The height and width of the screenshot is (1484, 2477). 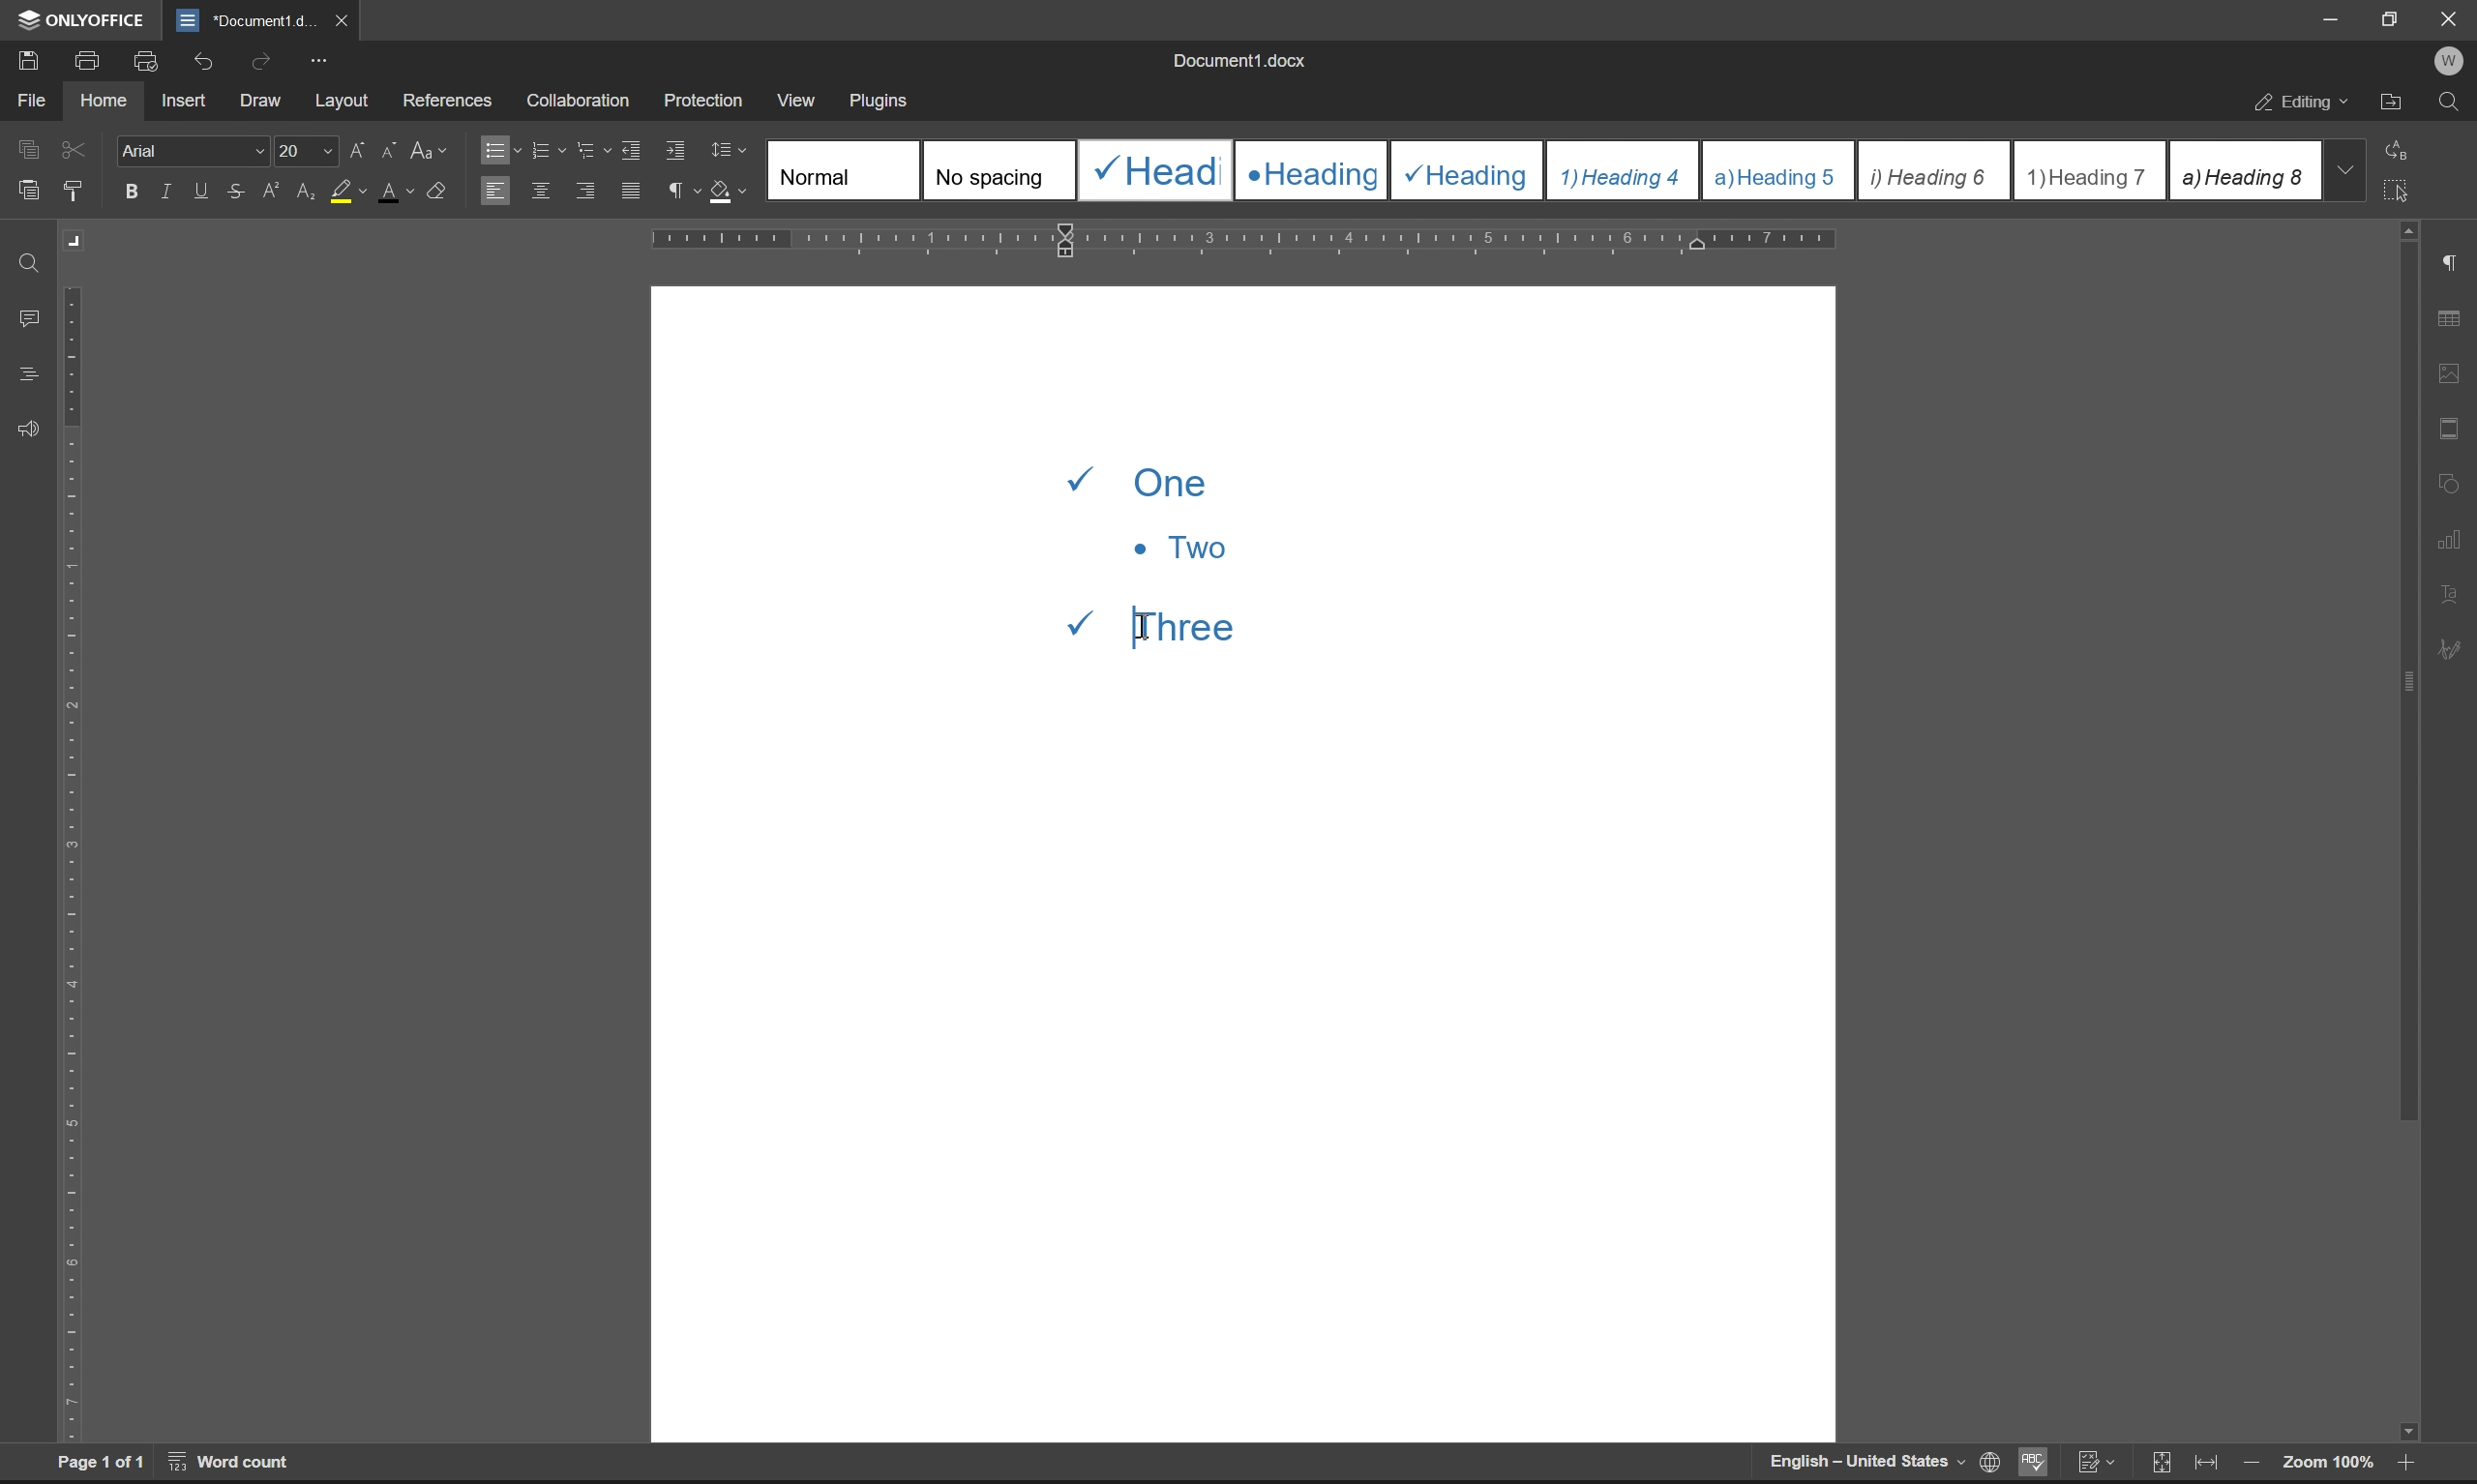 I want to click on page 1 of 1, so click(x=101, y=1462).